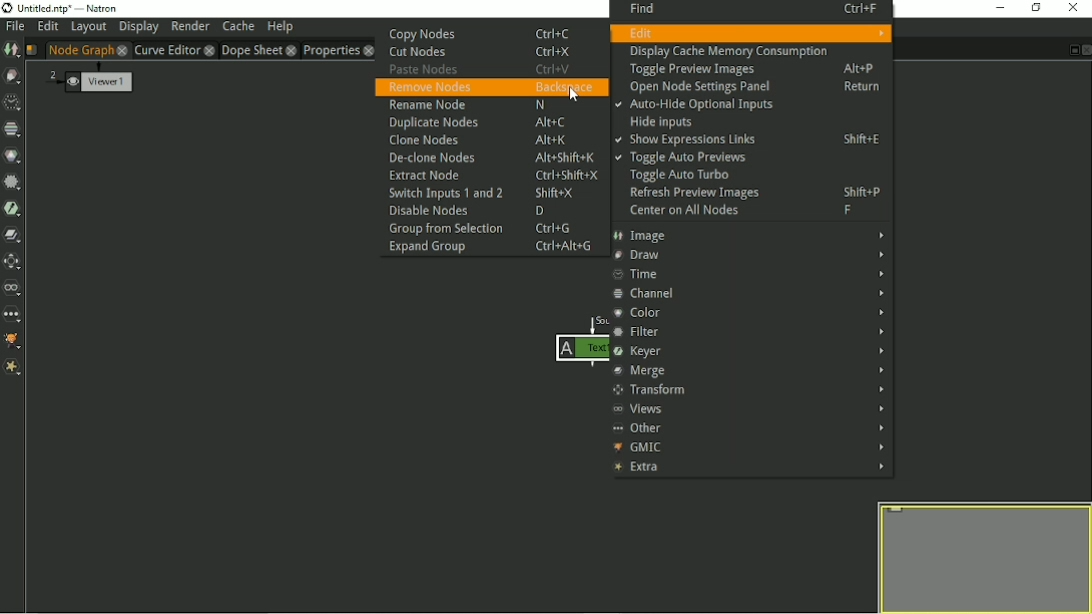  Describe the element at coordinates (190, 27) in the screenshot. I see `Render` at that location.